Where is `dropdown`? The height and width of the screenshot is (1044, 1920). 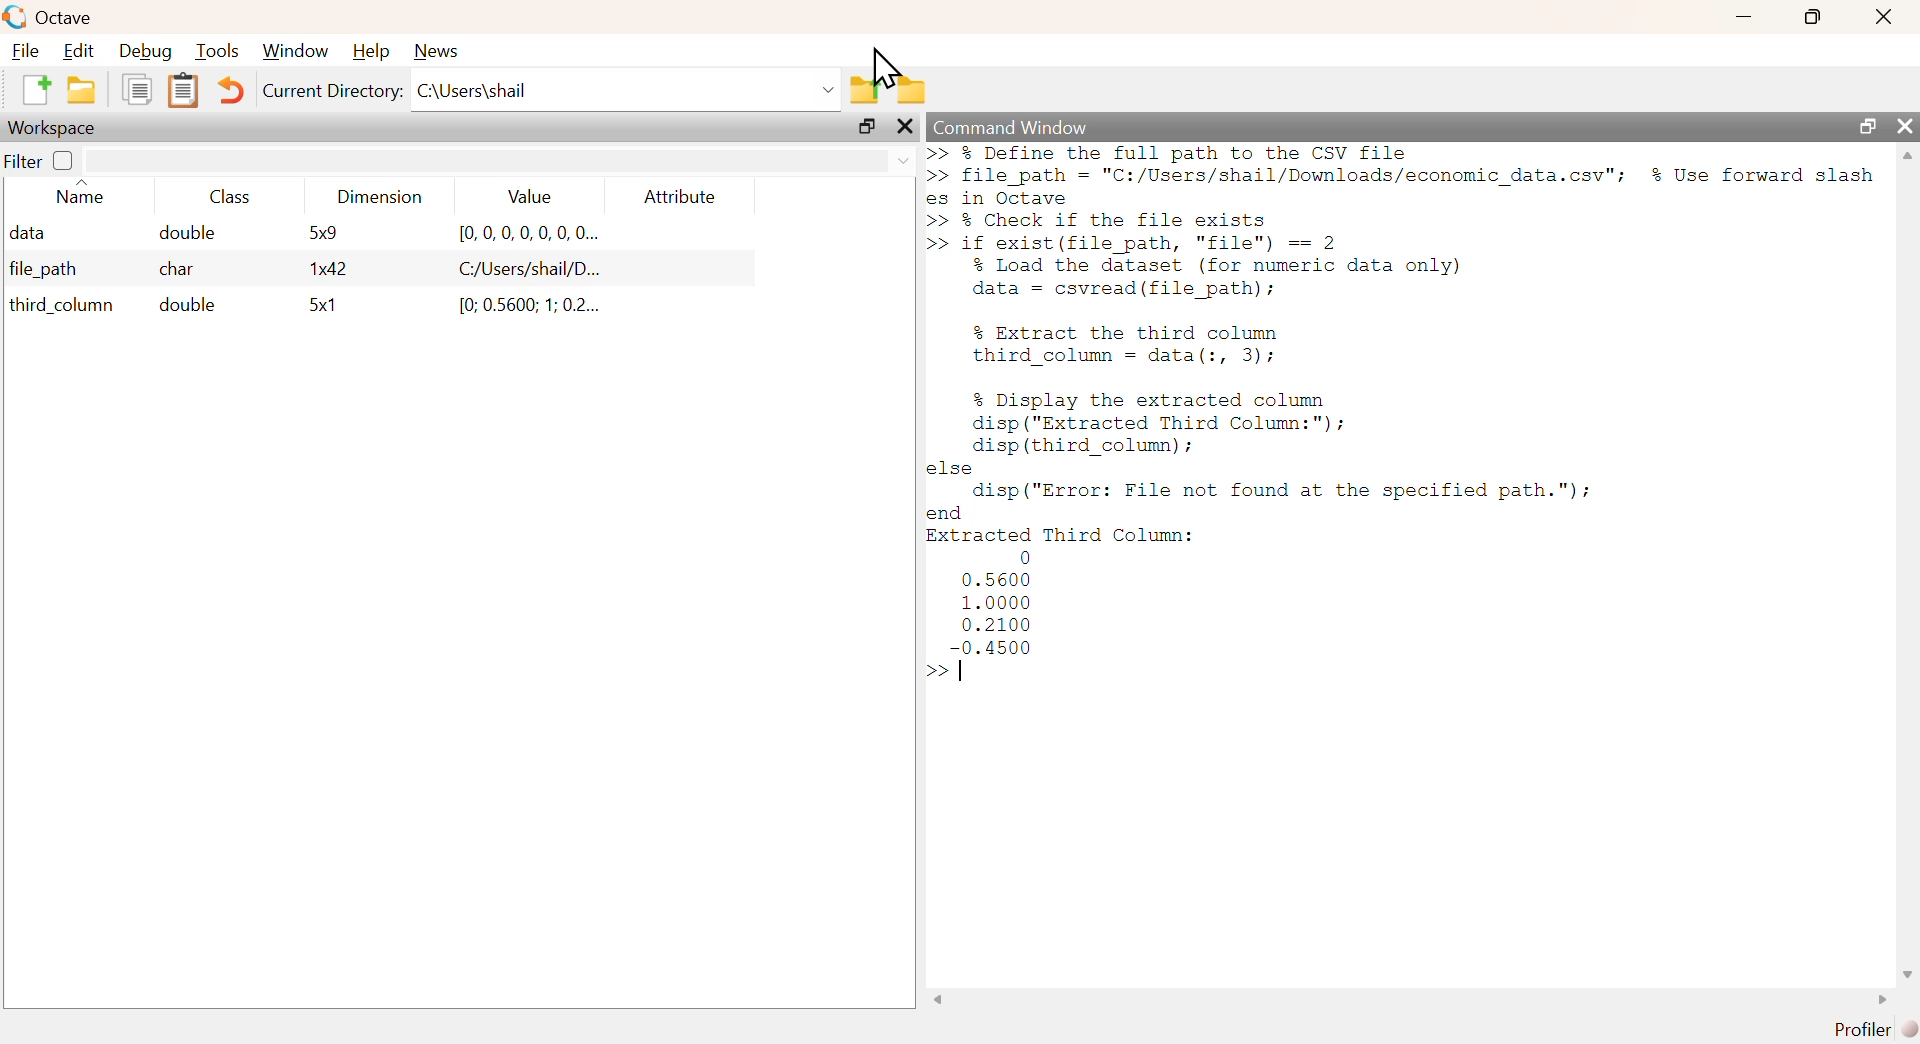 dropdown is located at coordinates (500, 158).